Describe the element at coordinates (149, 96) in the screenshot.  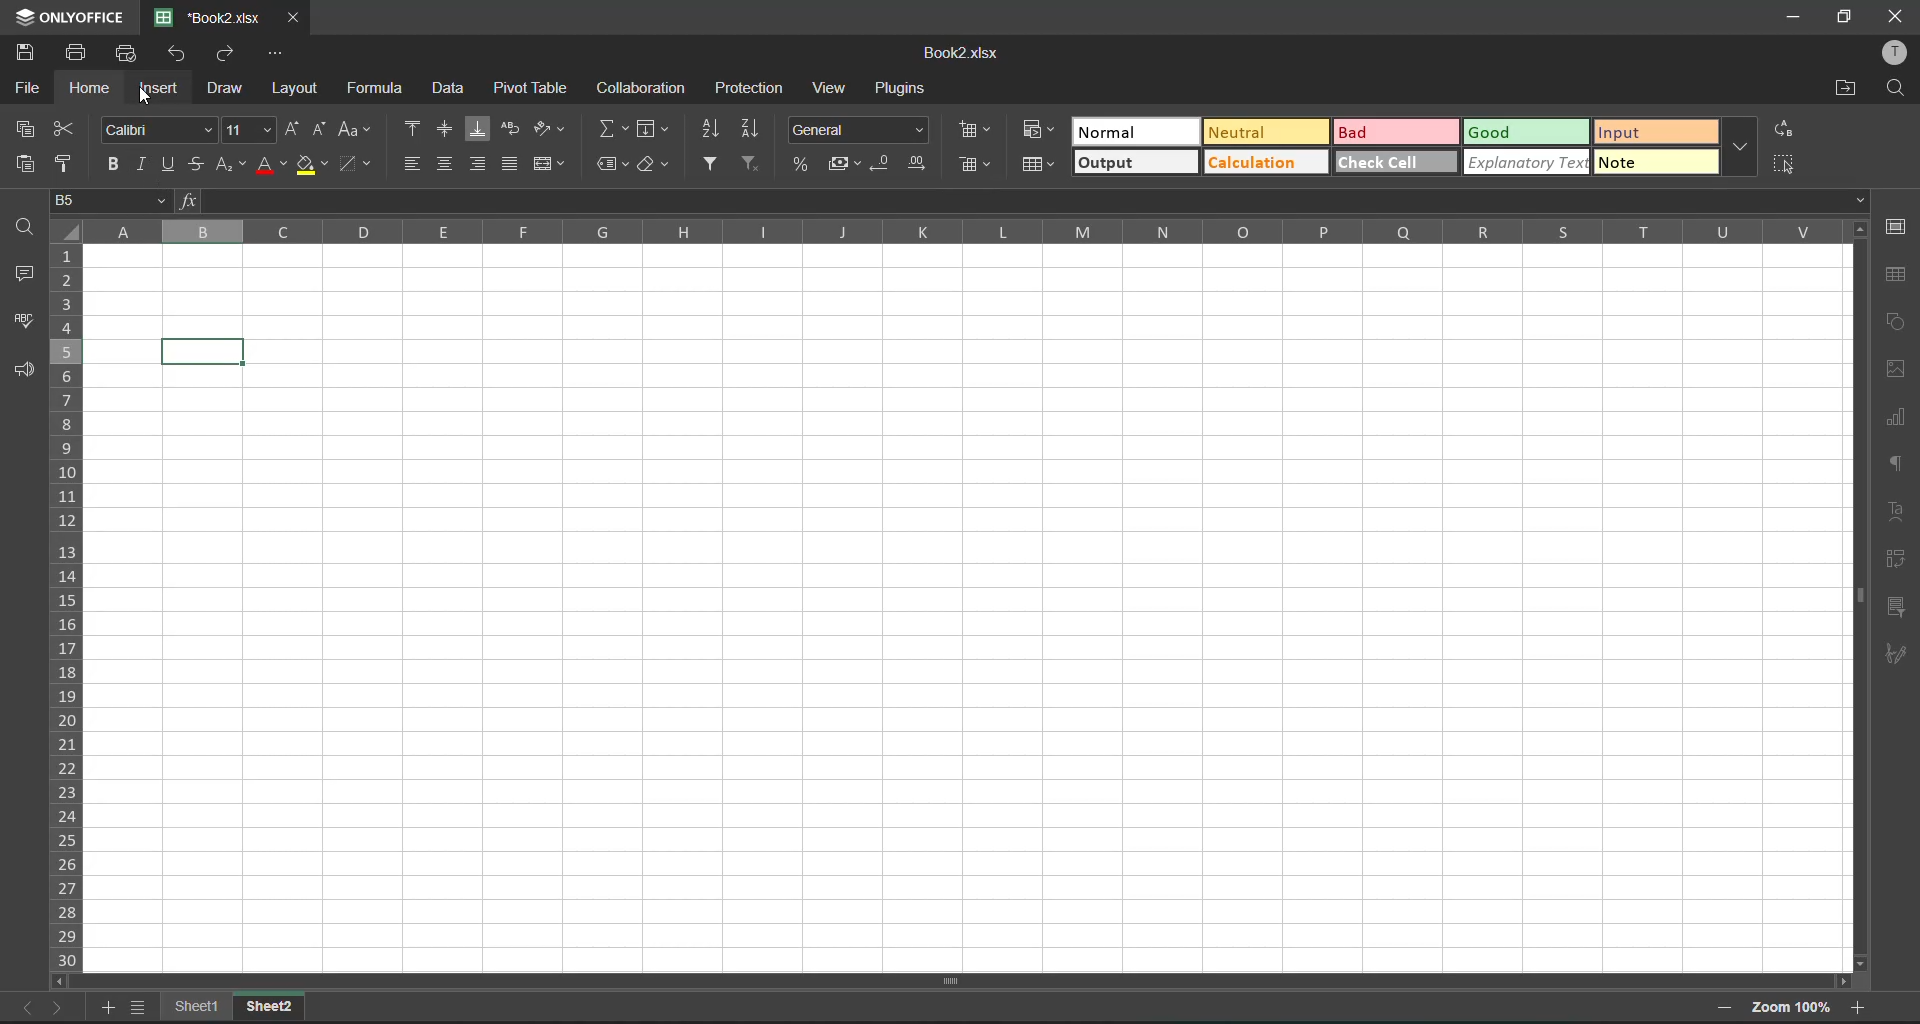
I see `cursor` at that location.